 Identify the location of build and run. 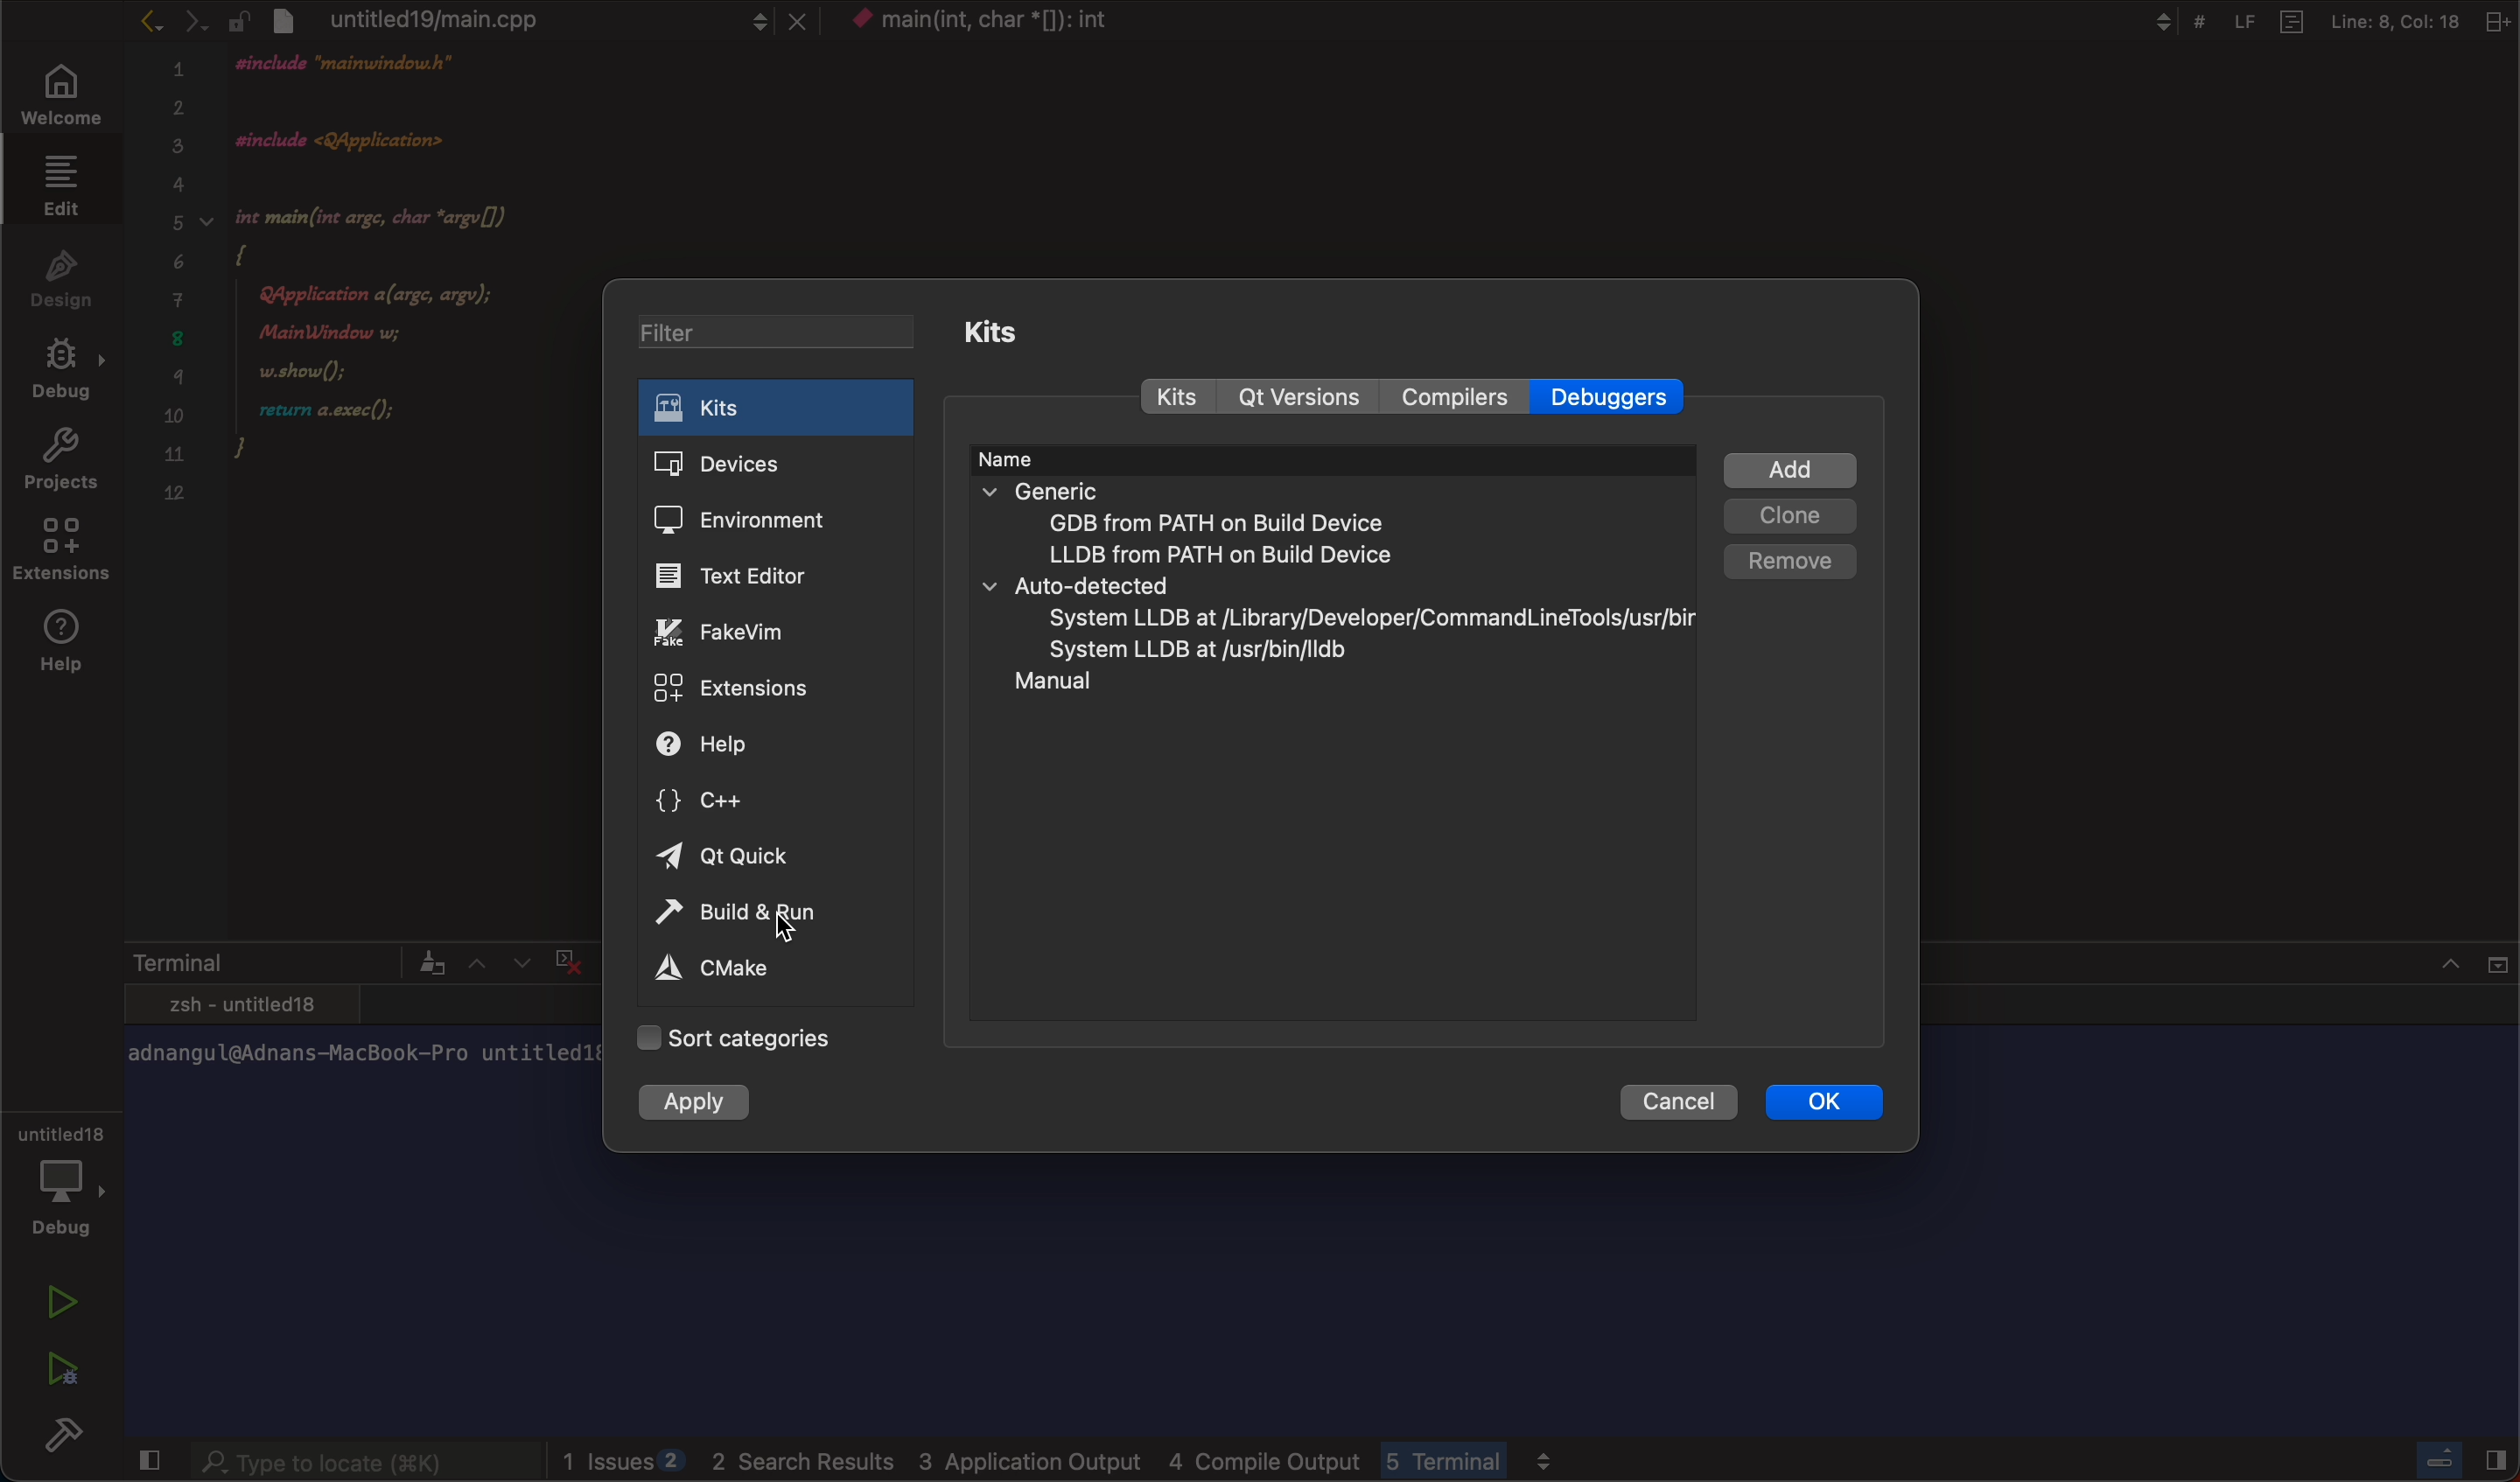
(734, 916).